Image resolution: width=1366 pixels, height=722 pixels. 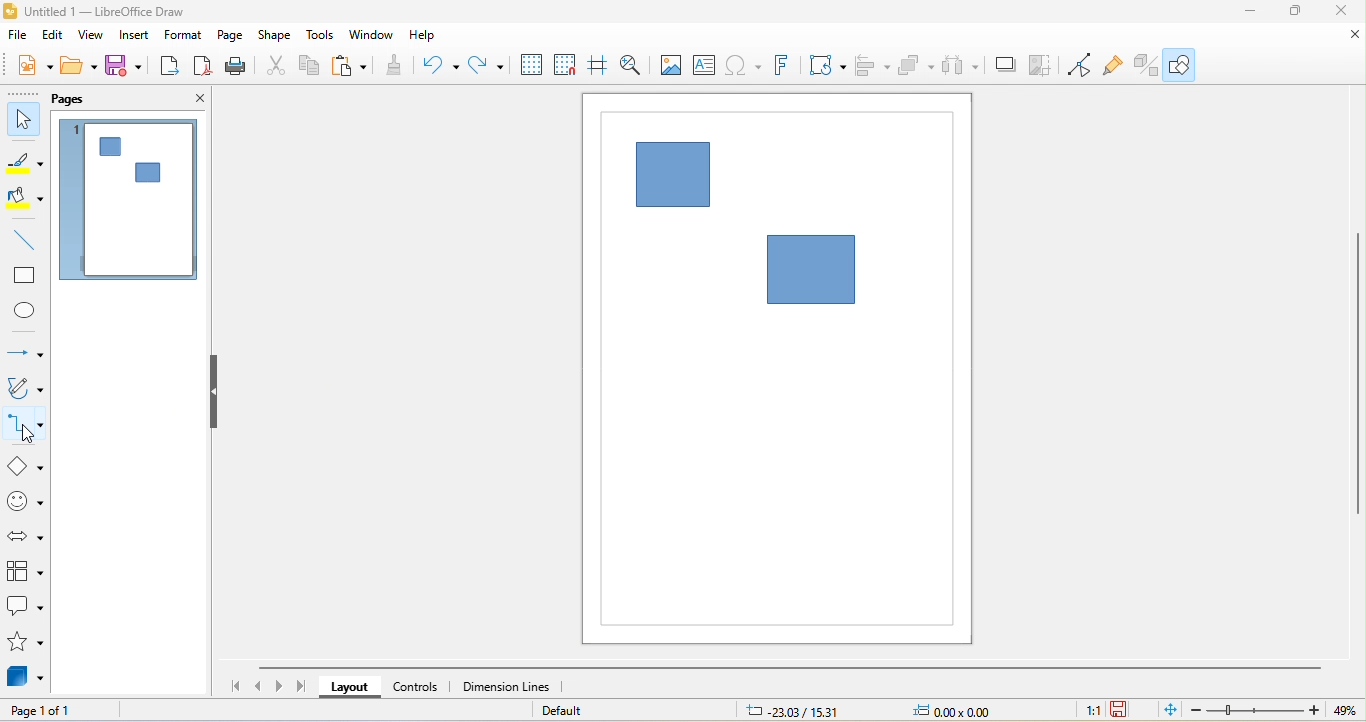 I want to click on file, so click(x=19, y=35).